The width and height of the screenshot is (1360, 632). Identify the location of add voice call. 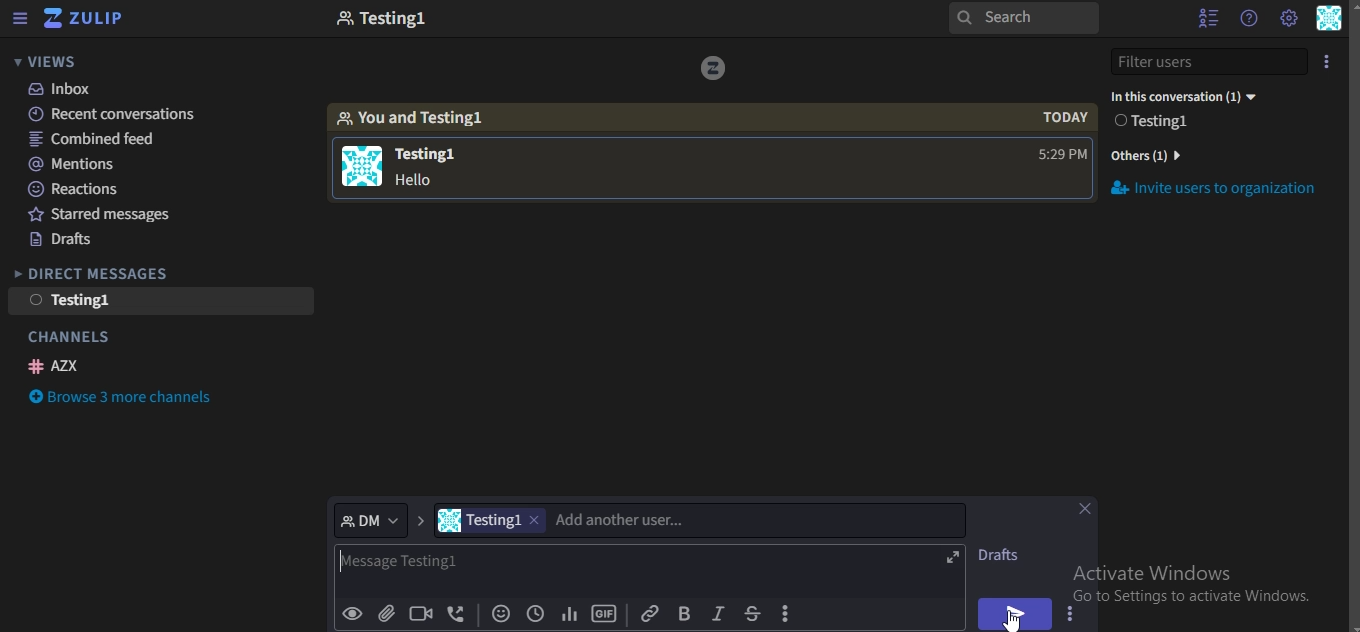
(457, 615).